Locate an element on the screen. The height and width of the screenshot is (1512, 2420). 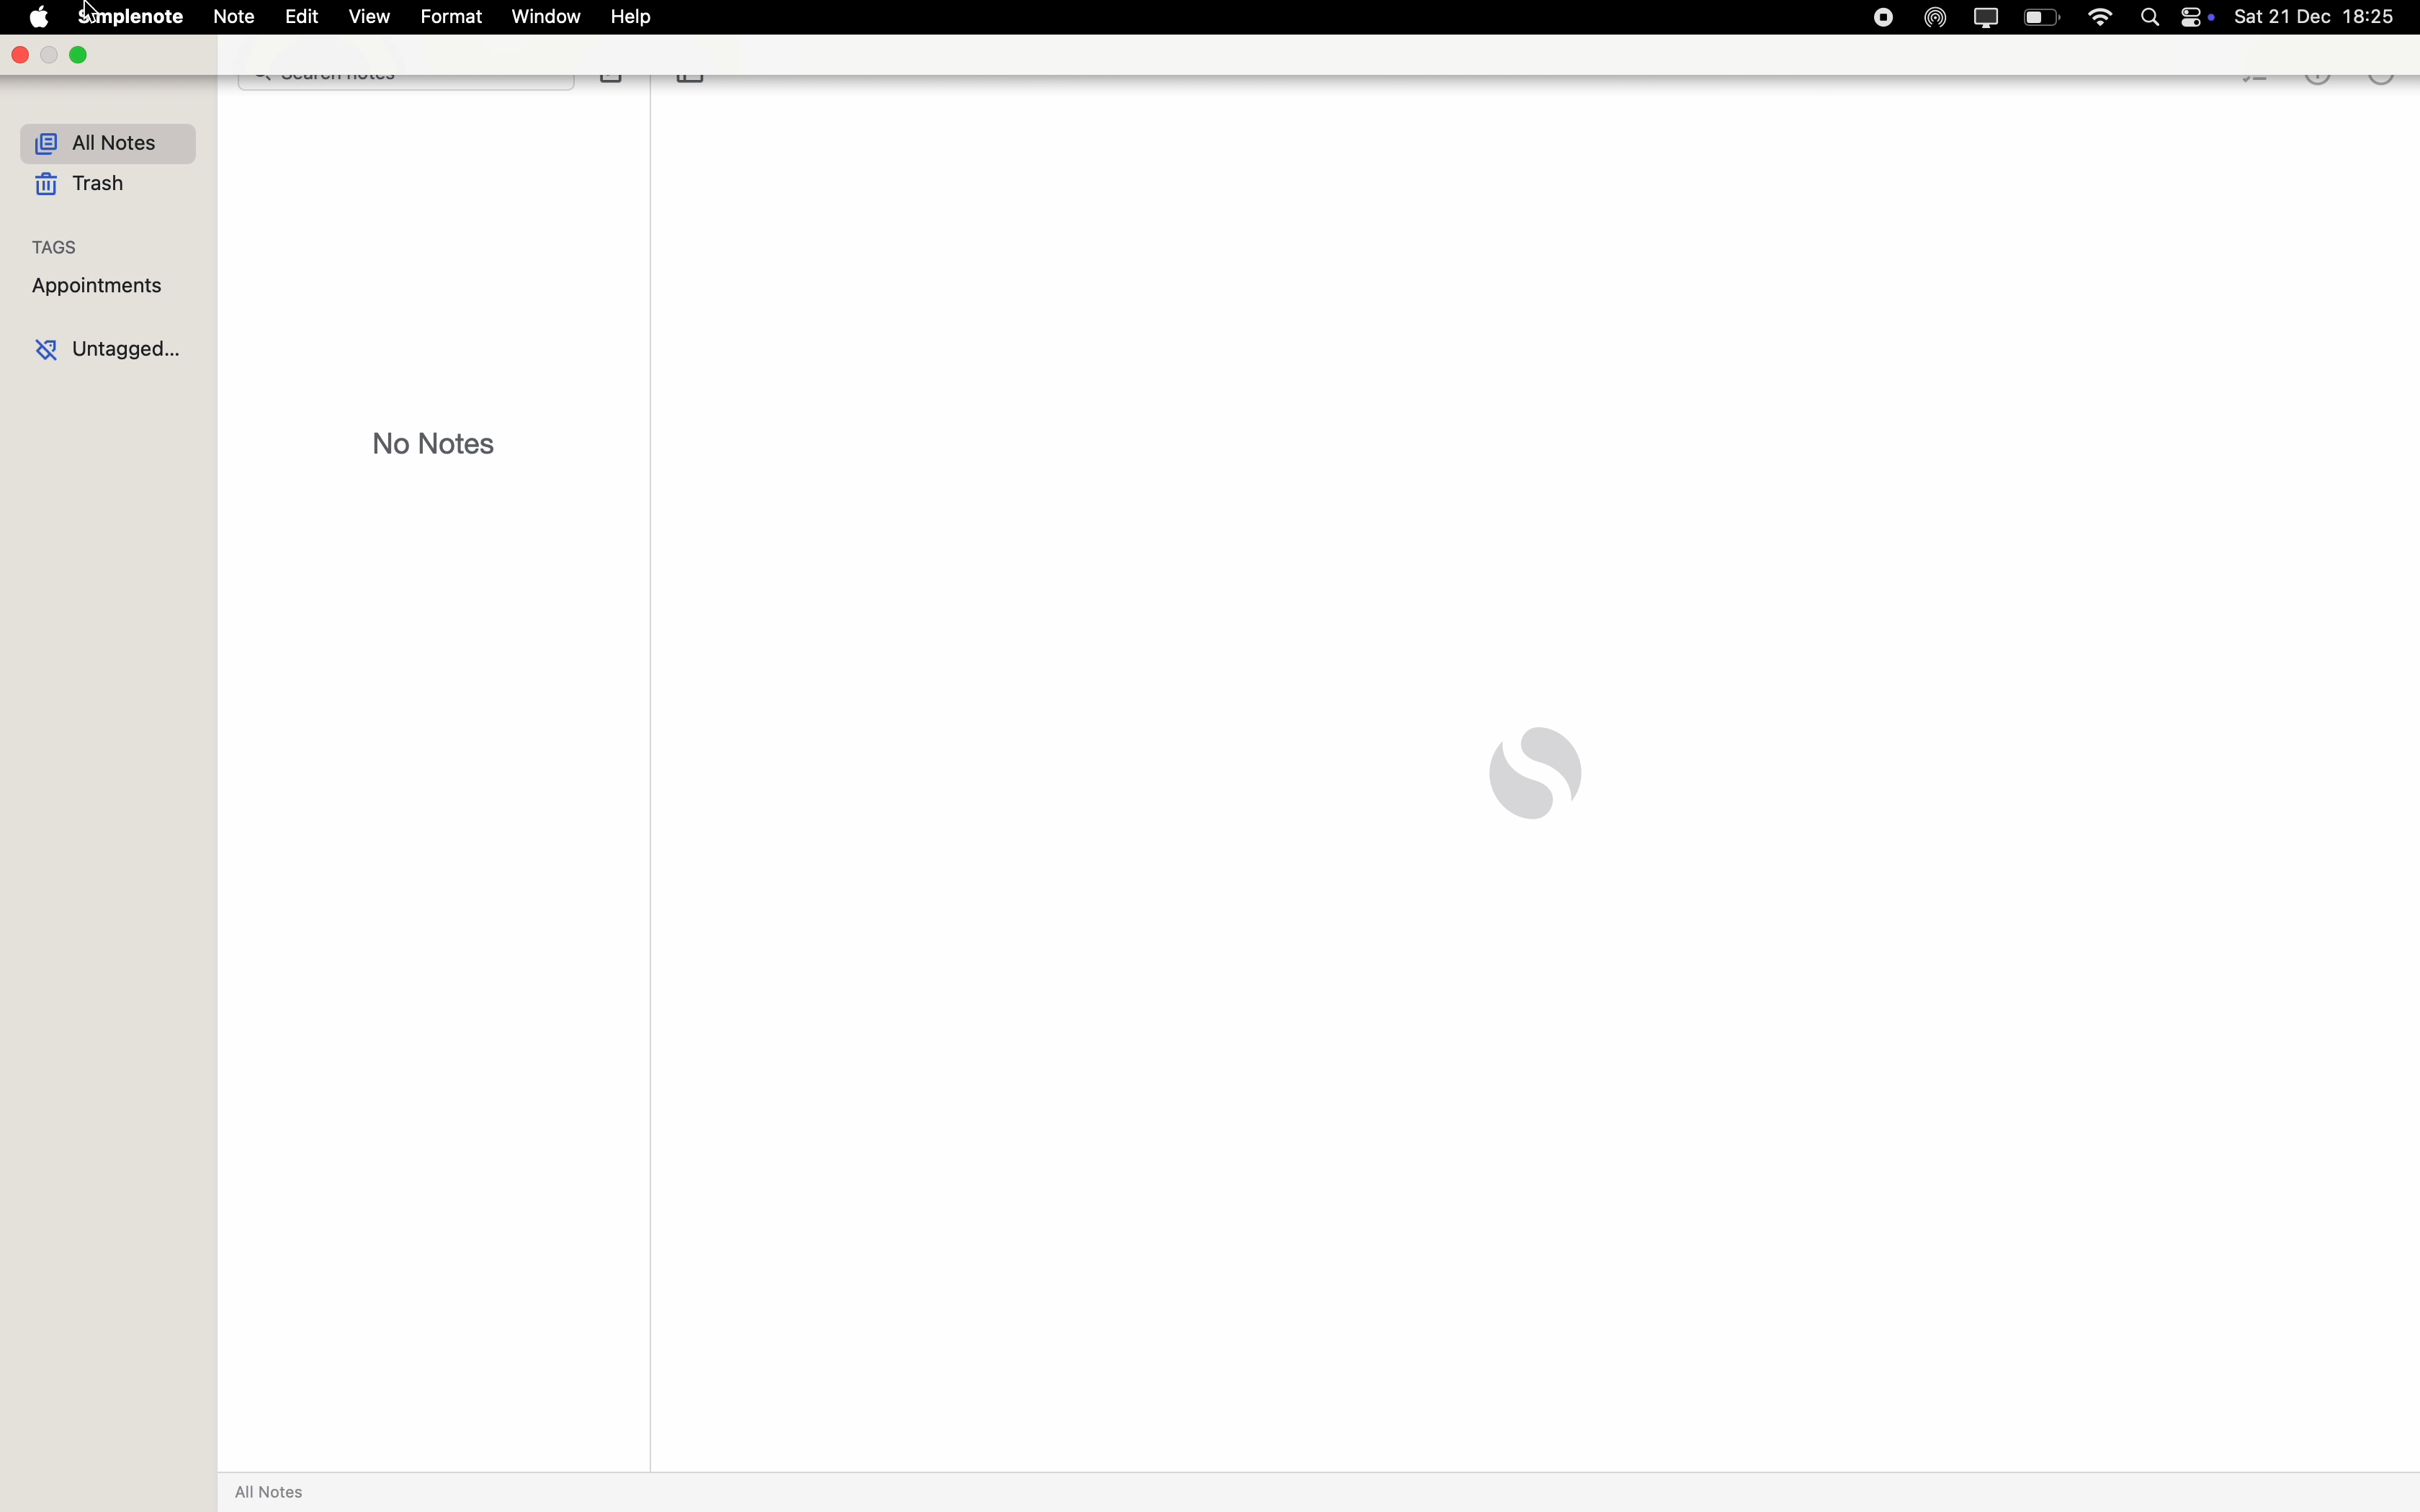
stop recording is located at coordinates (1879, 18).